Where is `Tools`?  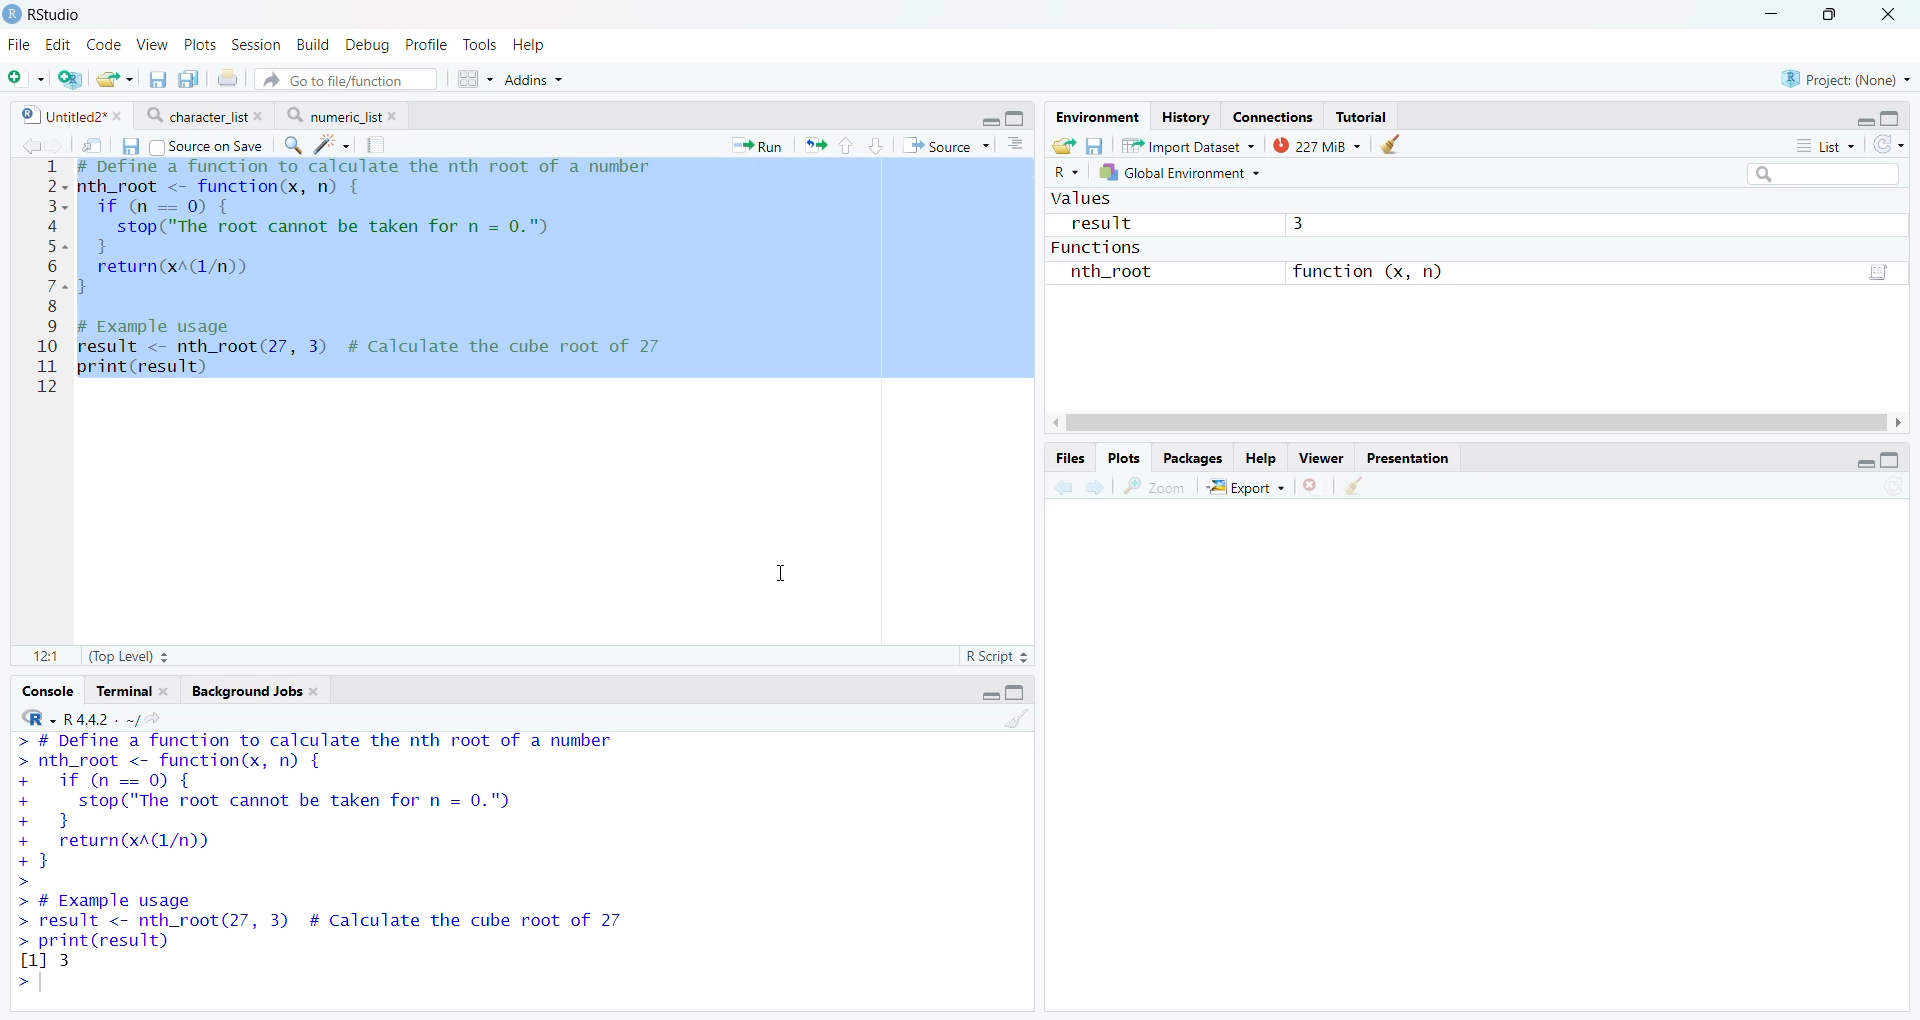 Tools is located at coordinates (484, 45).